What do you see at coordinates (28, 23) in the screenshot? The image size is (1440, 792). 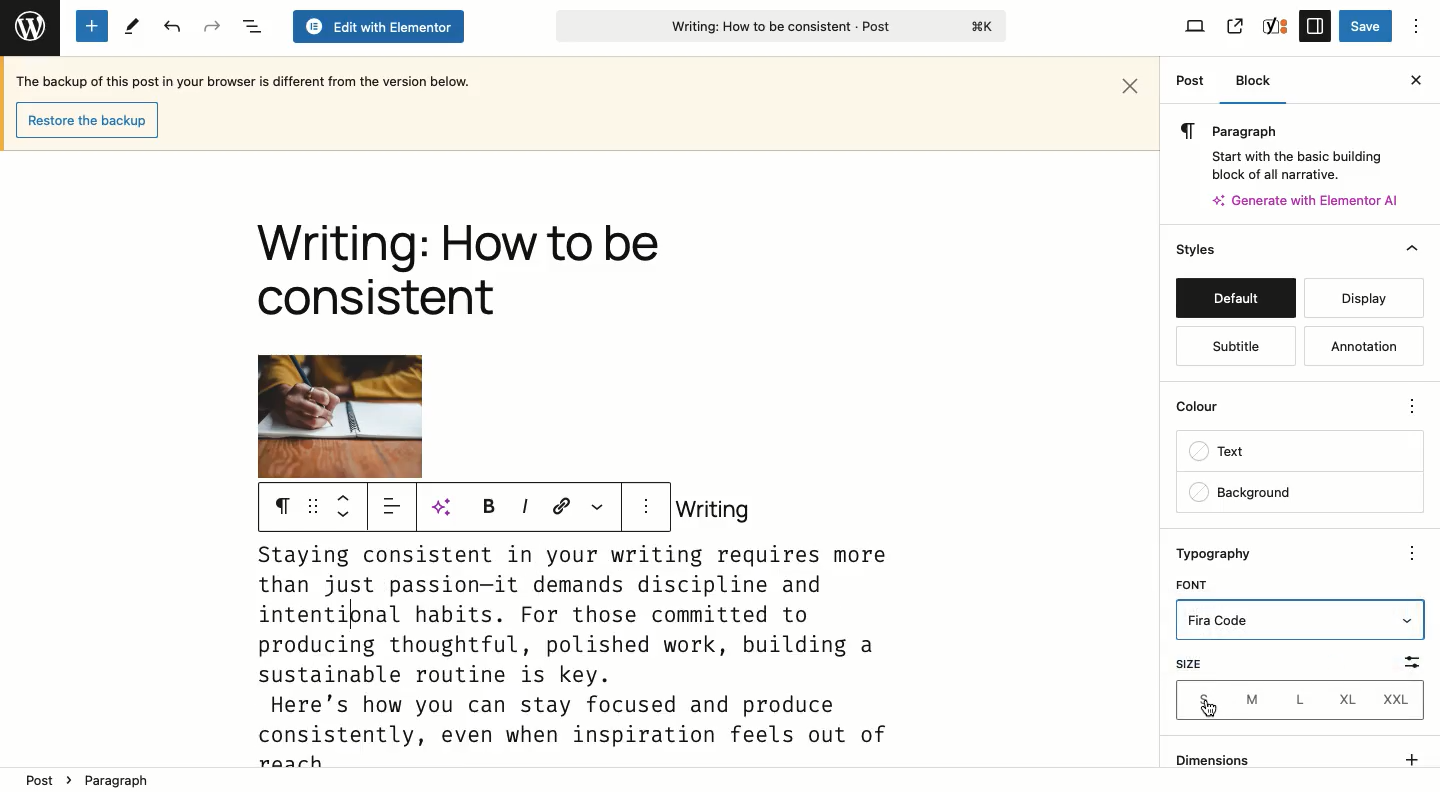 I see `Wordpress logo` at bounding box center [28, 23].